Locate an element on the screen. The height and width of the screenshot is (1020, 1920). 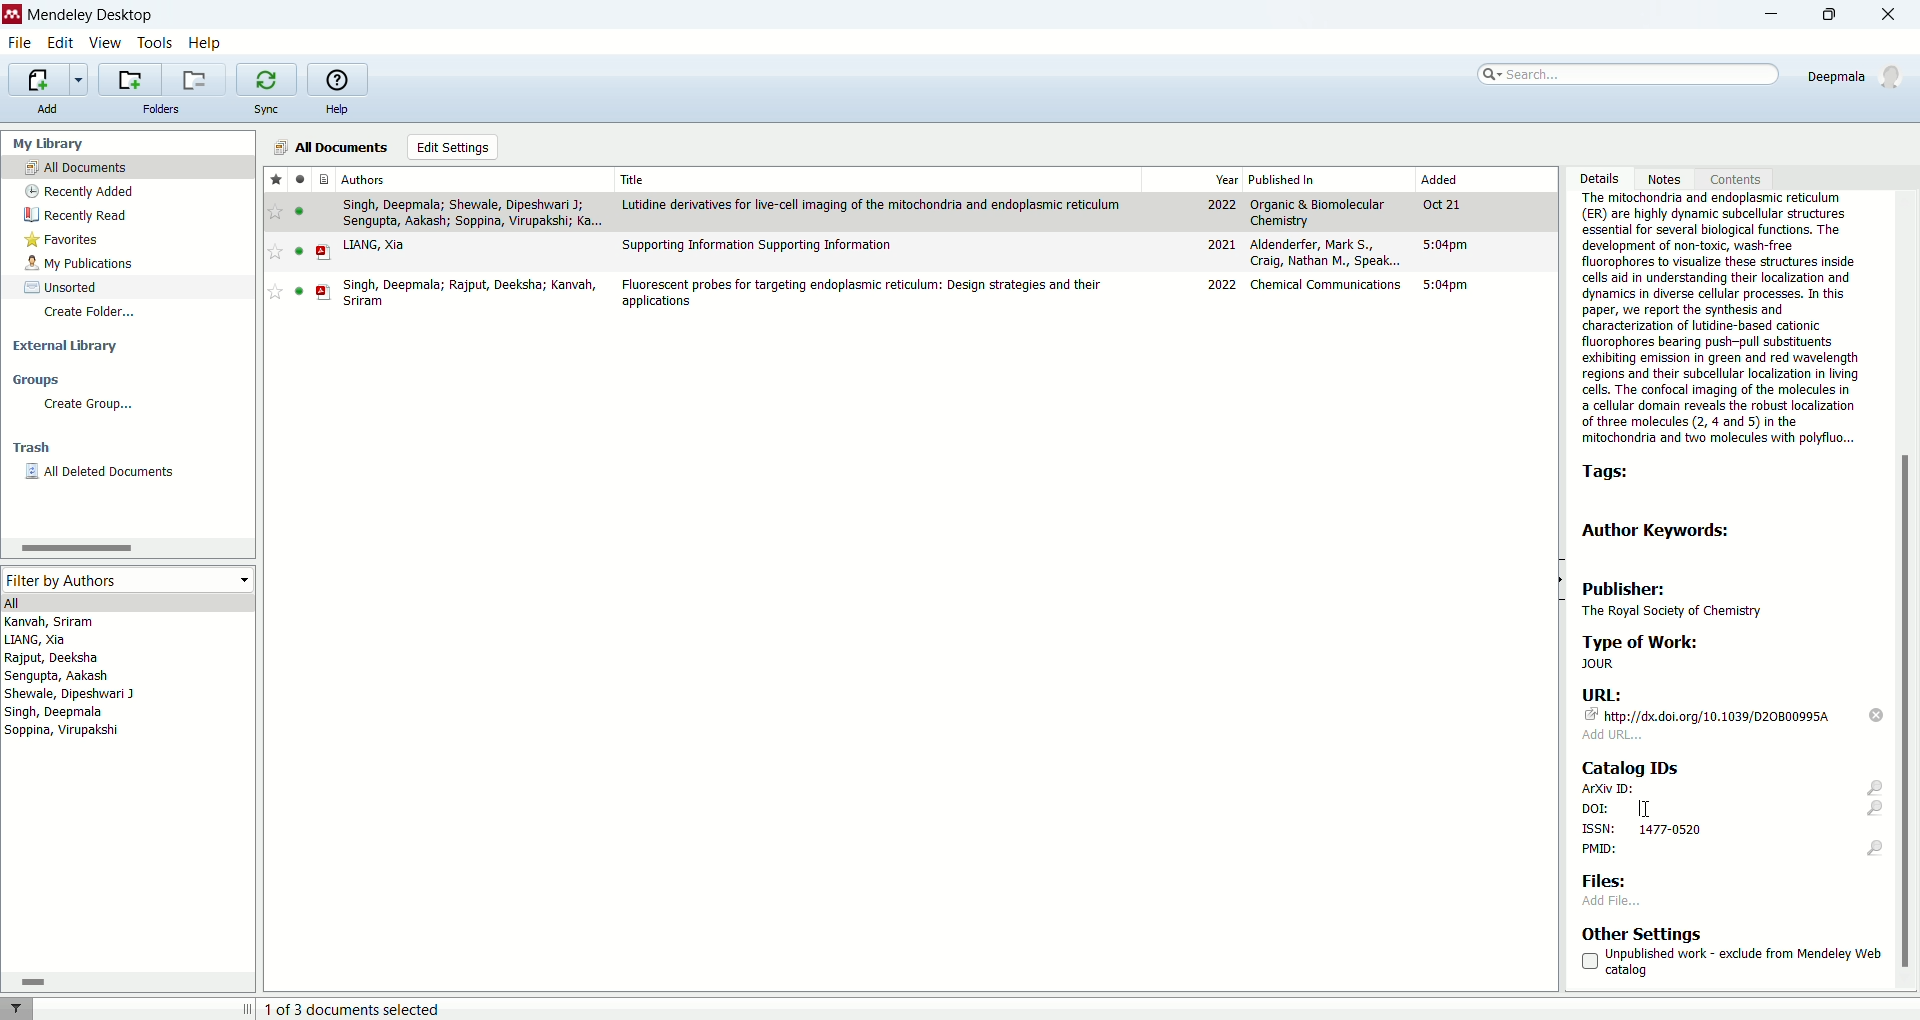
Lutidine derivatives for live-cell imaging of the mitochondria and endoplasmic reticulum is located at coordinates (872, 205).